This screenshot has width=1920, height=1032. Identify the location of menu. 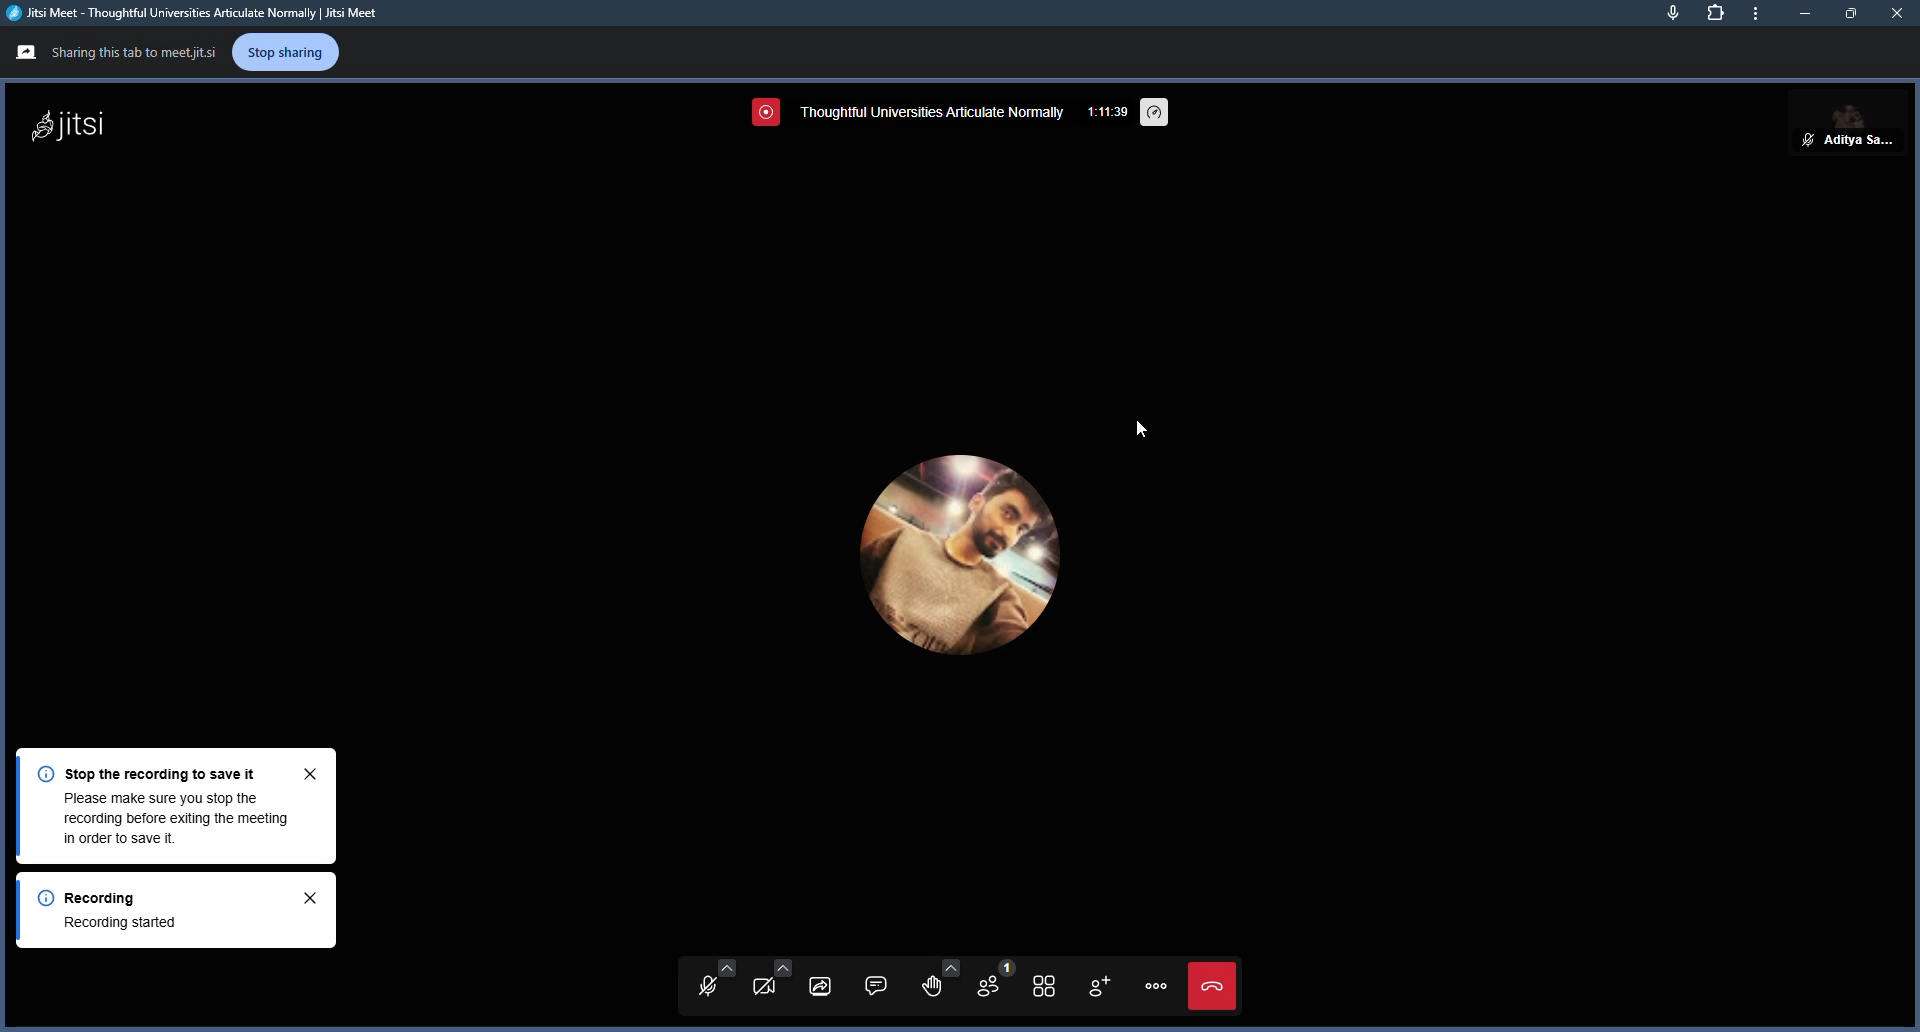
(1152, 989).